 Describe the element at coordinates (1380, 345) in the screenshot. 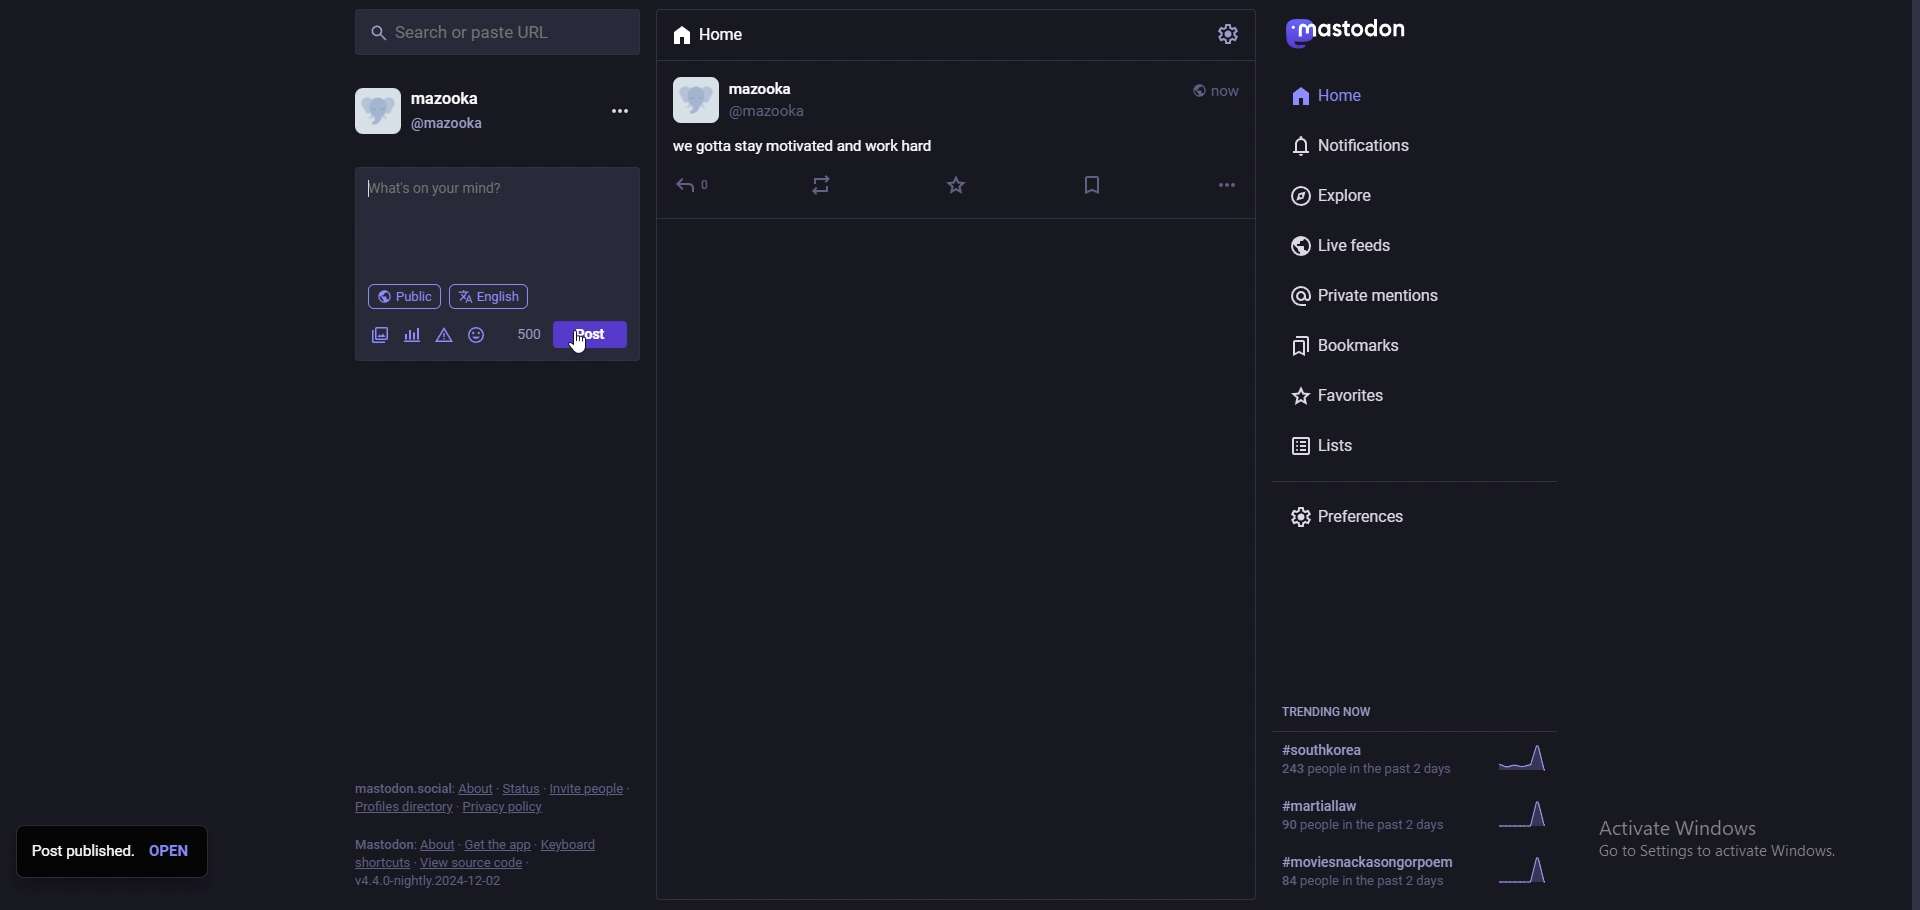

I see `bookmarks` at that location.